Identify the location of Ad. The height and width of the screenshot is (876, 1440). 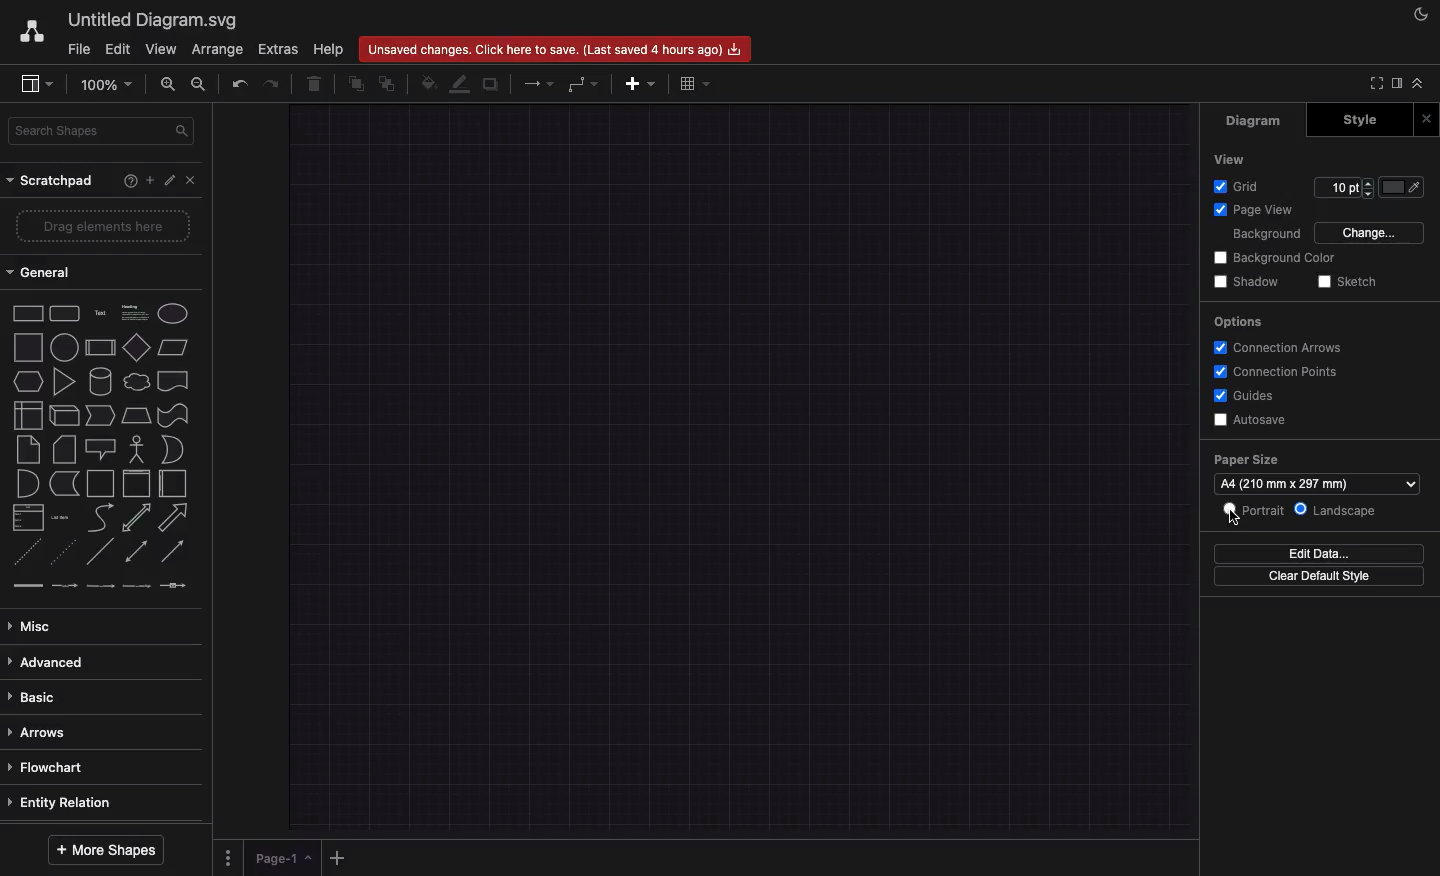
(146, 182).